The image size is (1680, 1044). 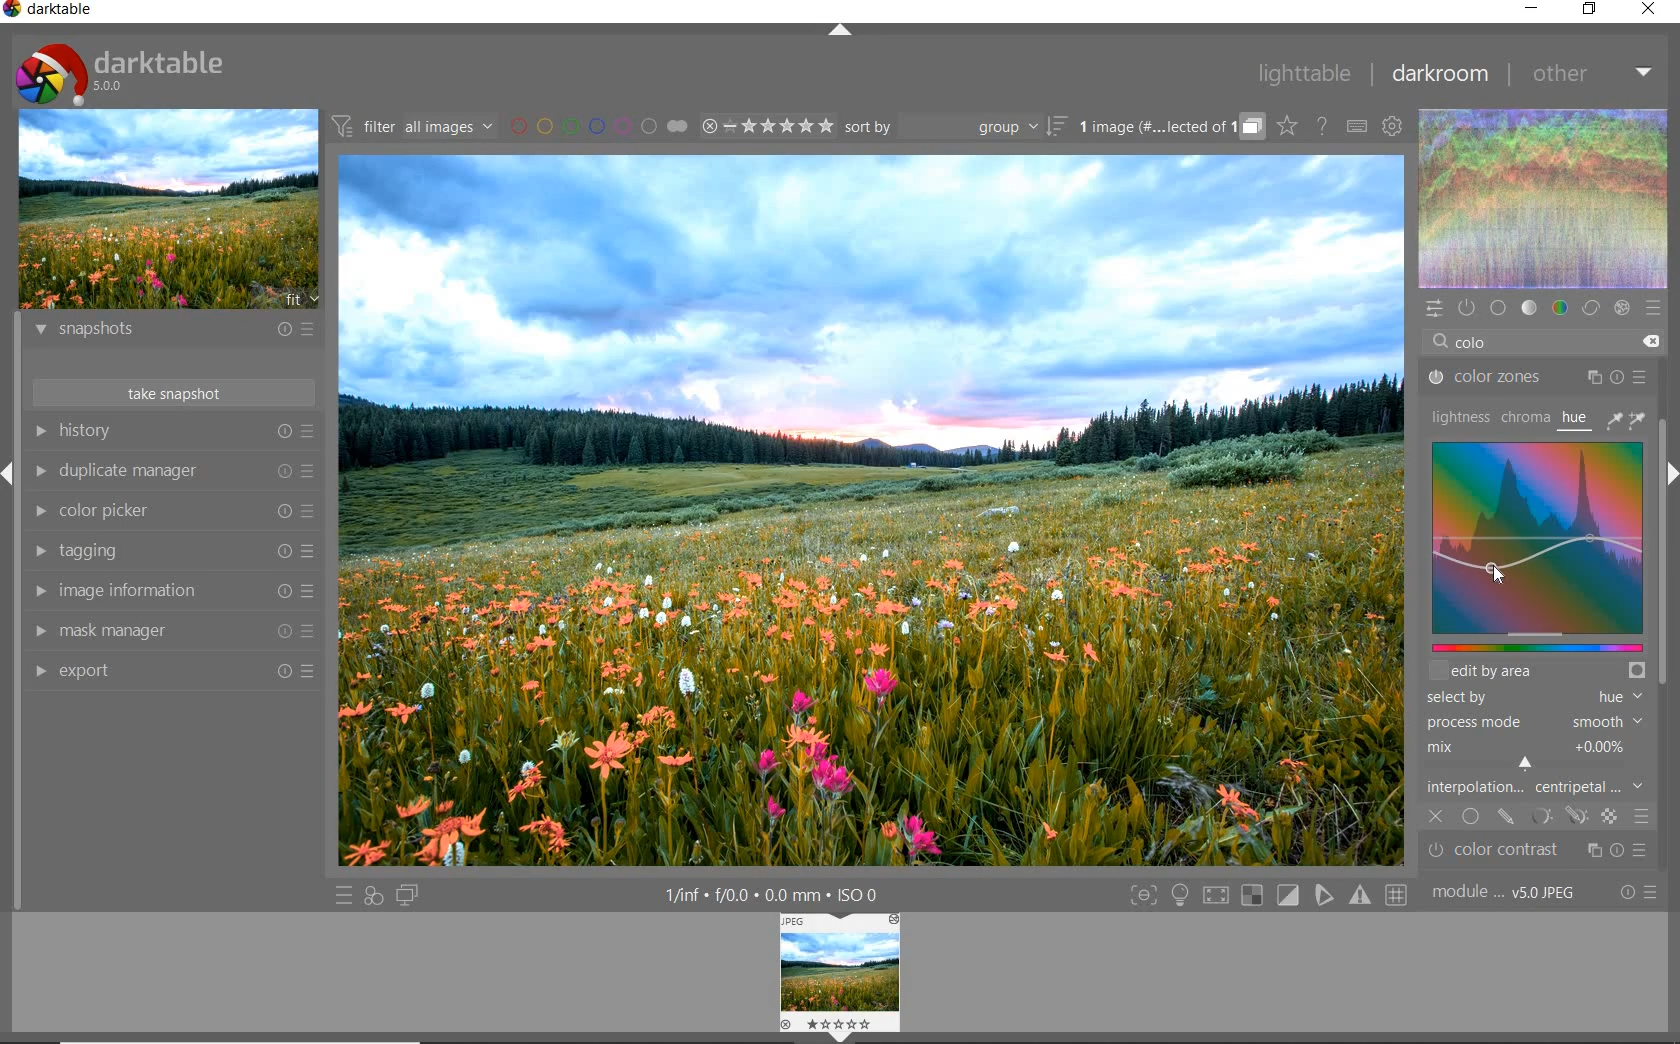 What do you see at coordinates (1629, 419) in the screenshot?
I see `picker tools` at bounding box center [1629, 419].